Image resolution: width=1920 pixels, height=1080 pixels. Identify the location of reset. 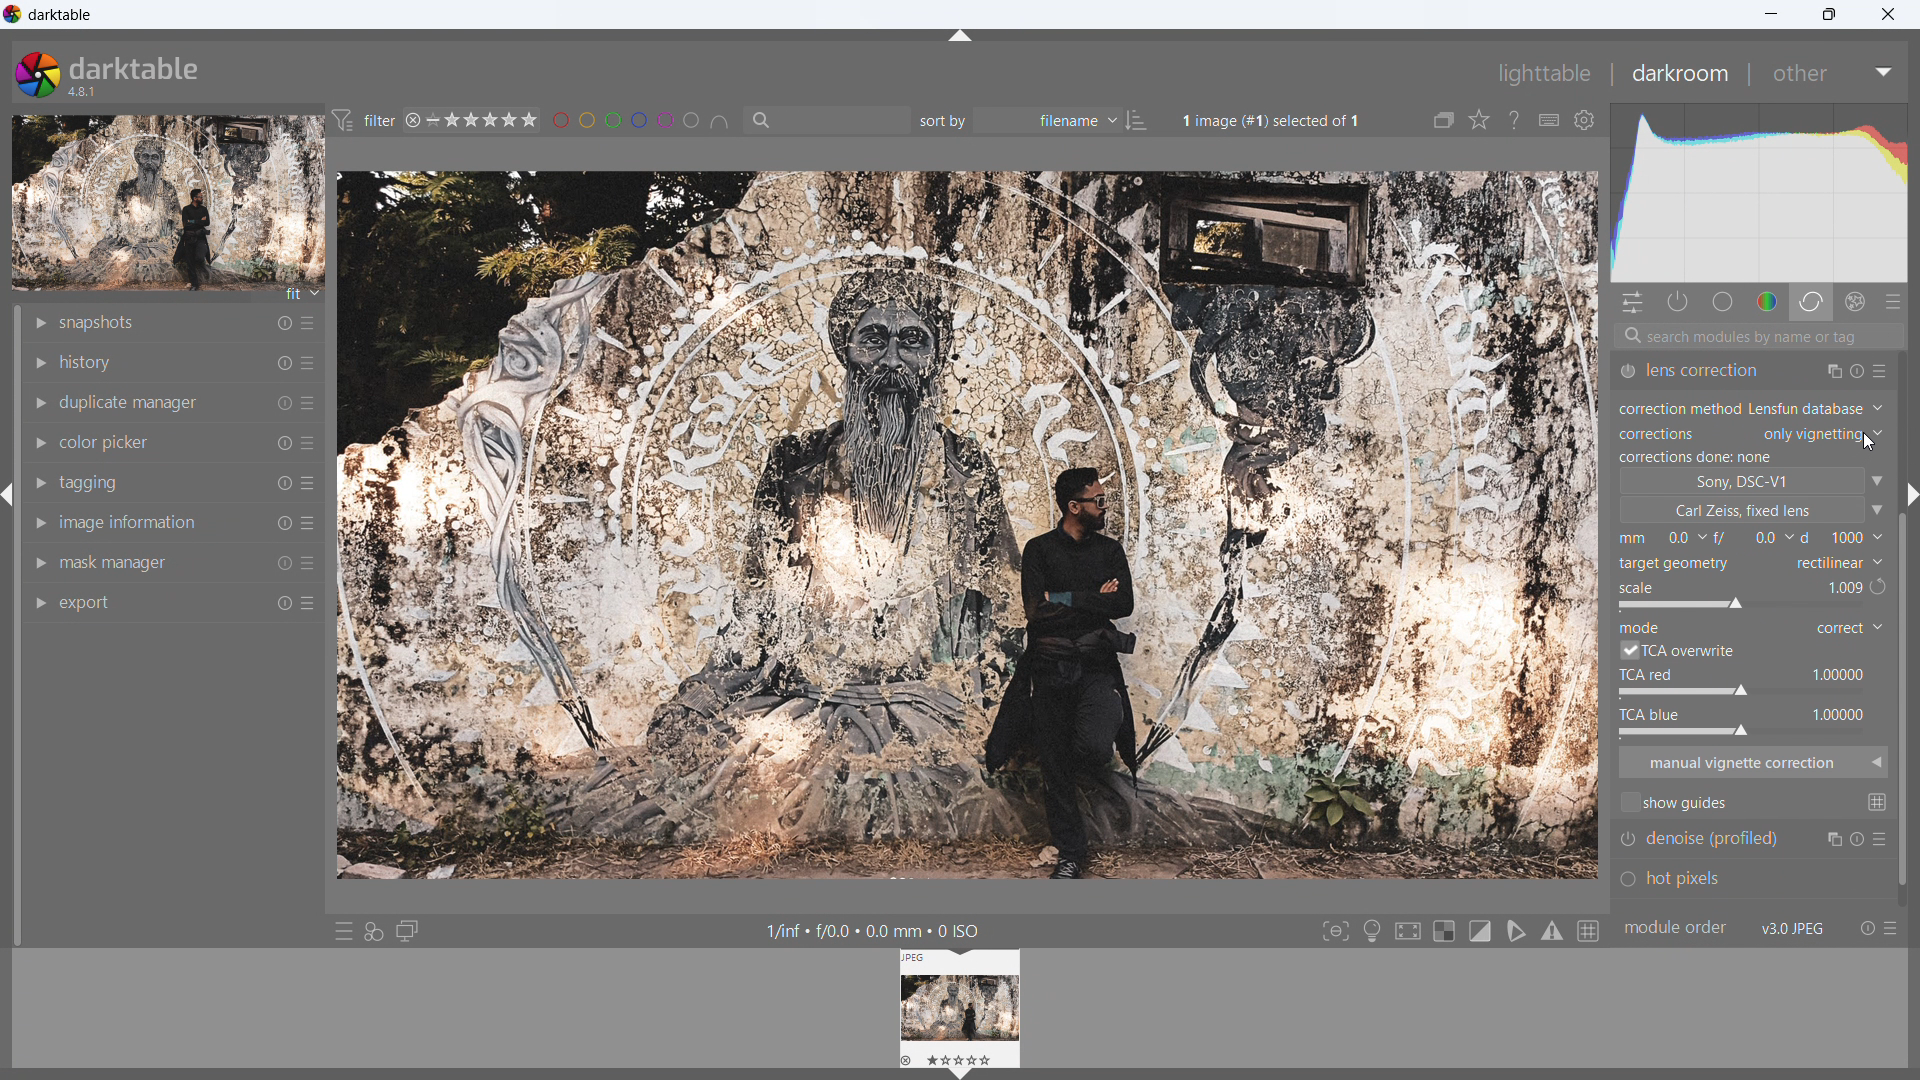
(1867, 930).